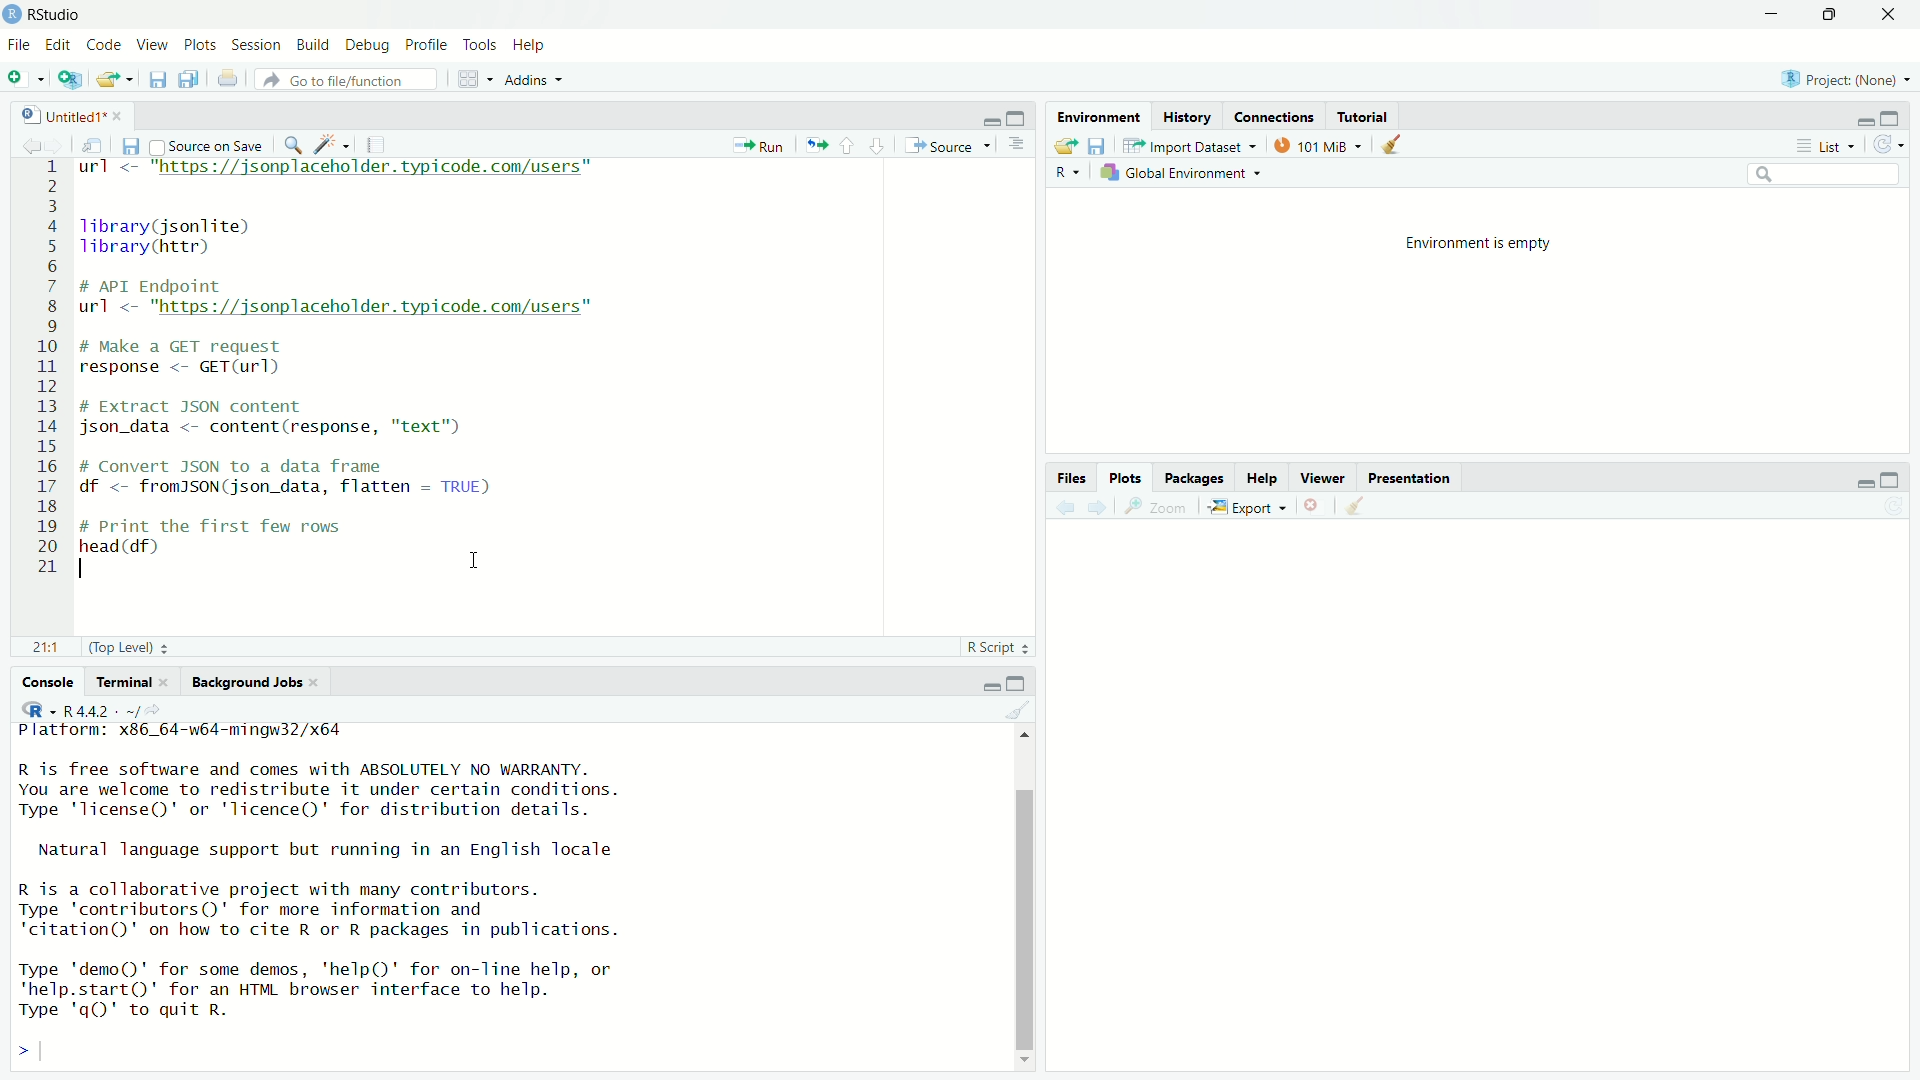  I want to click on Background Jobs, so click(254, 682).